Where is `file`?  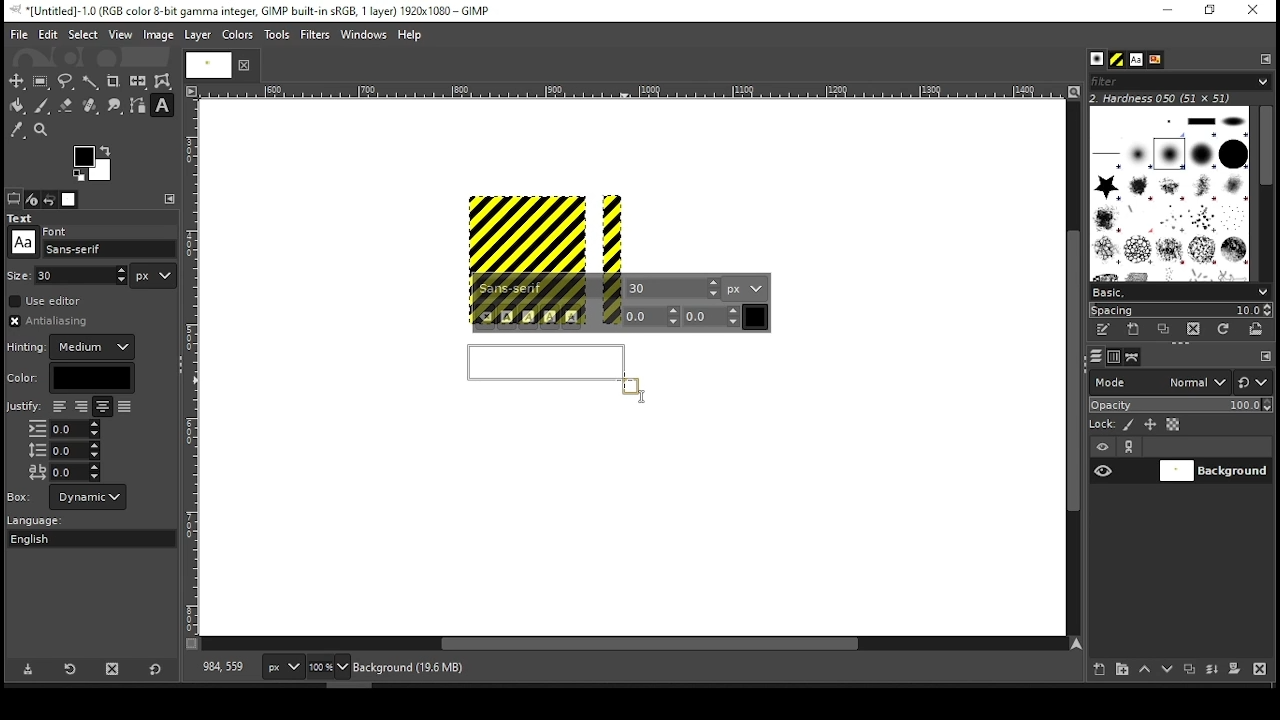 file is located at coordinates (19, 35).